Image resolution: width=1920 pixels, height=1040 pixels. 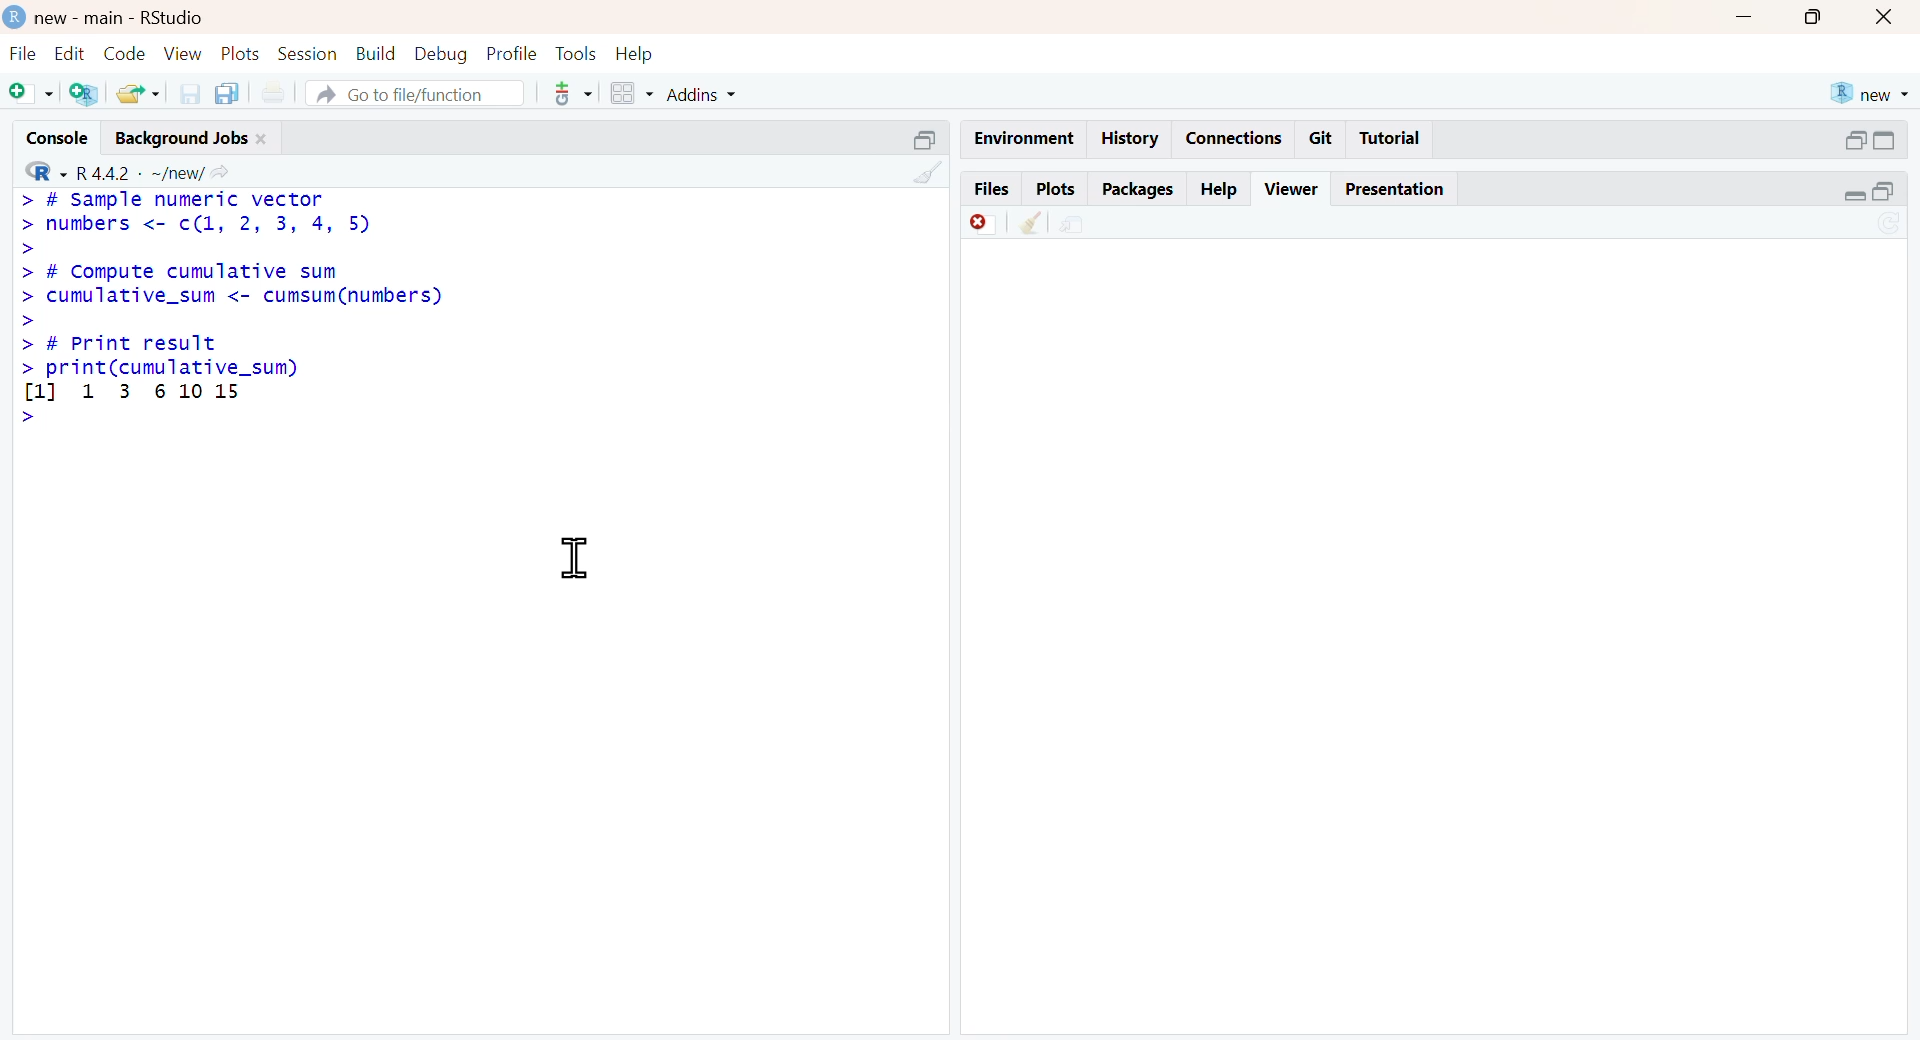 I want to click on Share icon, so click(x=220, y=170).